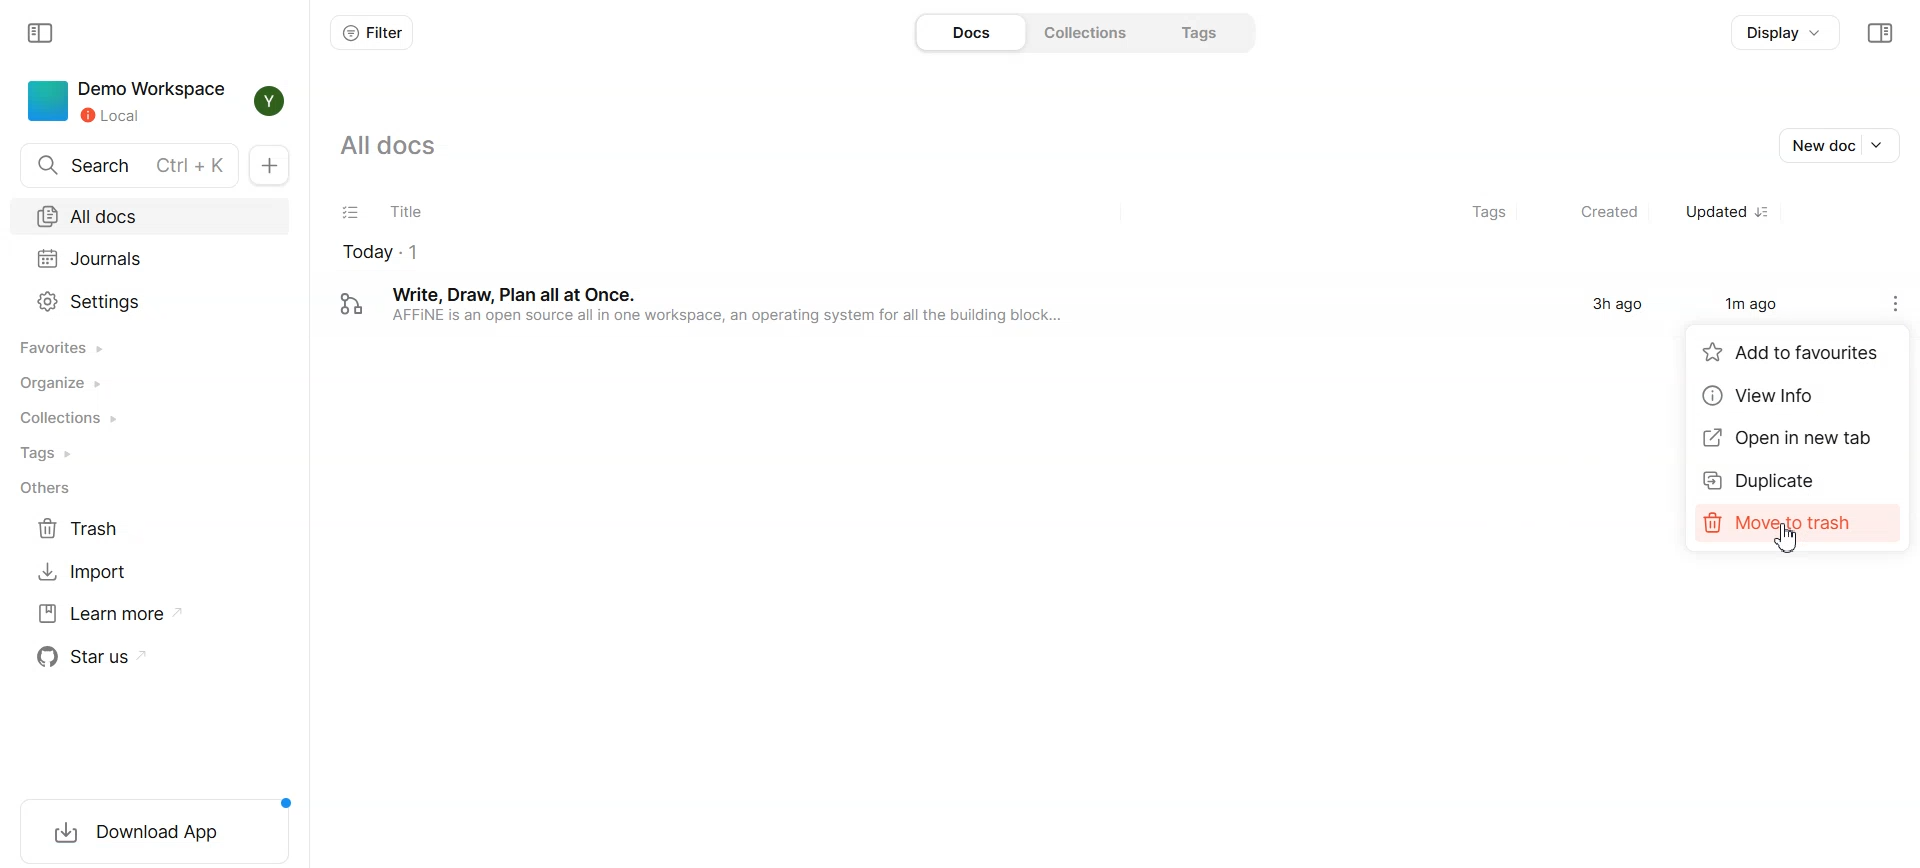  What do you see at coordinates (131, 530) in the screenshot?
I see `Trash` at bounding box center [131, 530].